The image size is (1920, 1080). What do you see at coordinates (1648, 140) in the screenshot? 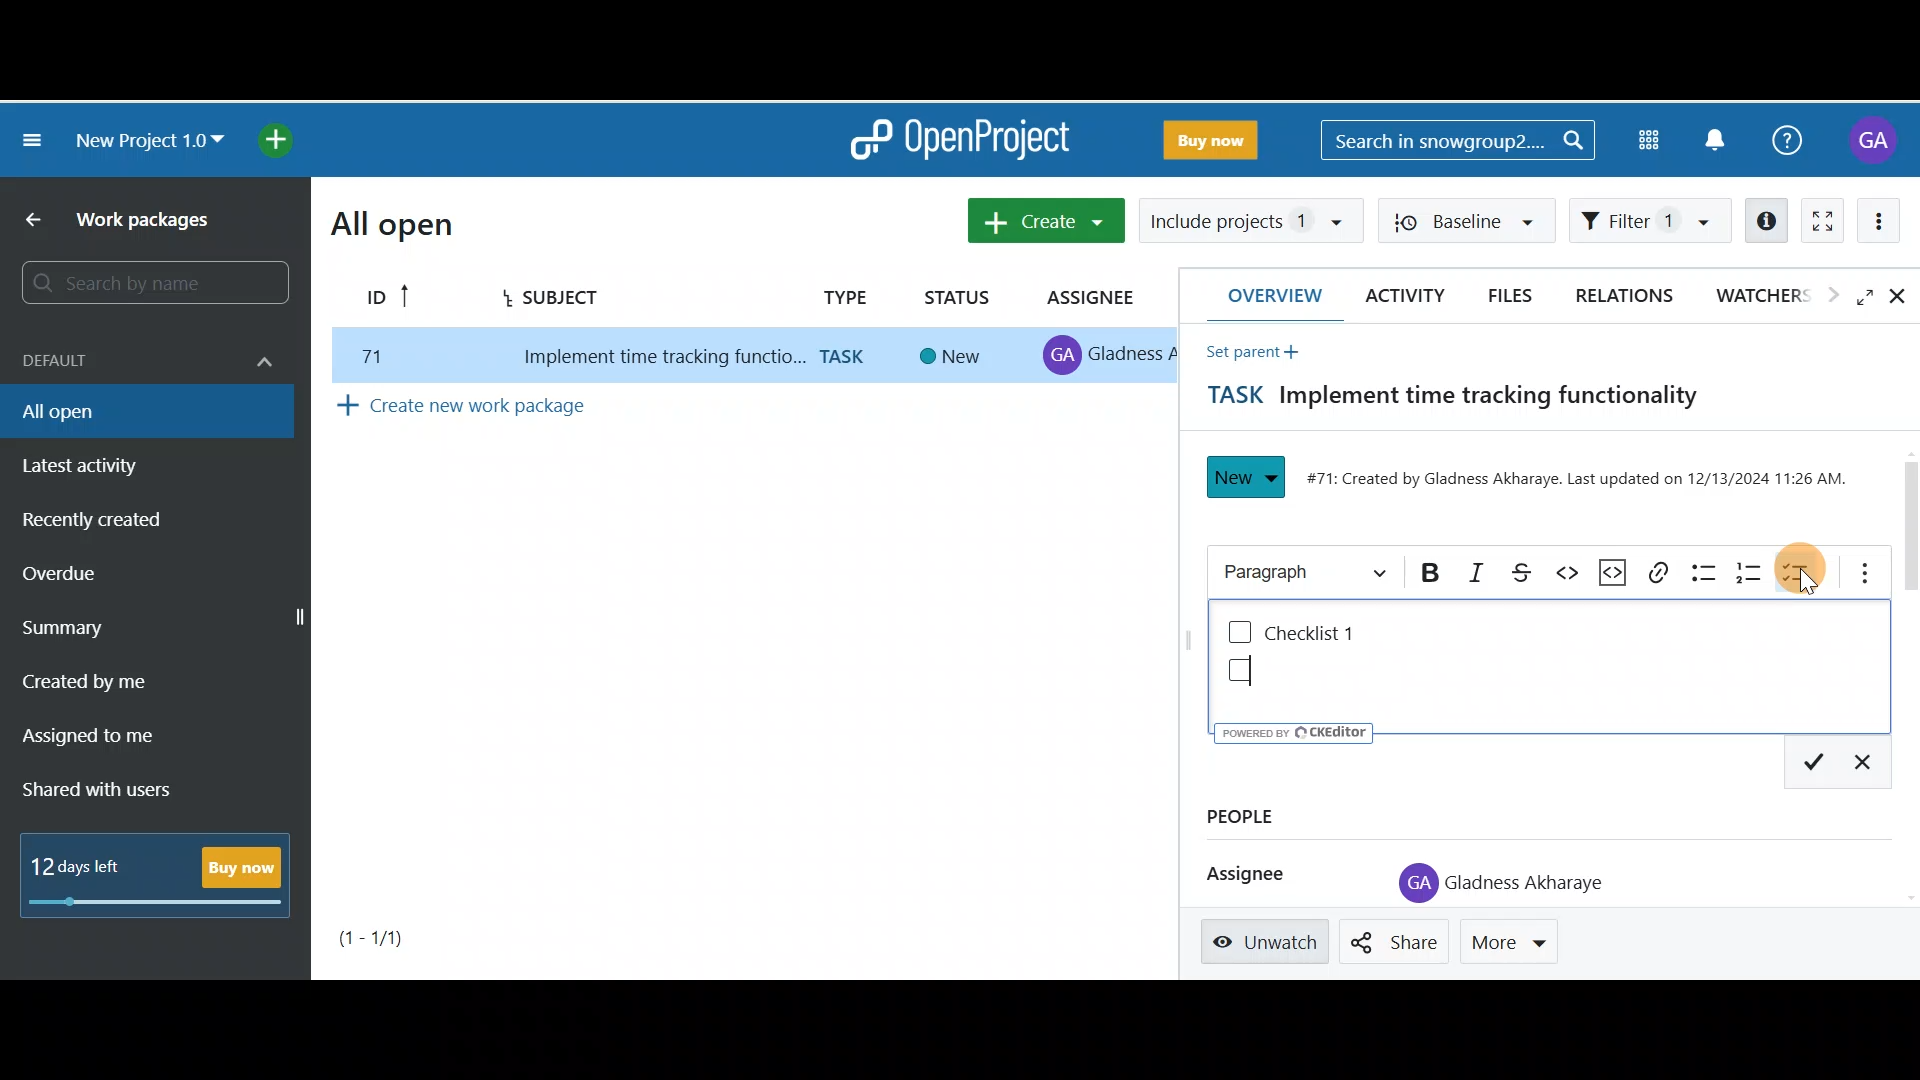
I see `Modules` at bounding box center [1648, 140].